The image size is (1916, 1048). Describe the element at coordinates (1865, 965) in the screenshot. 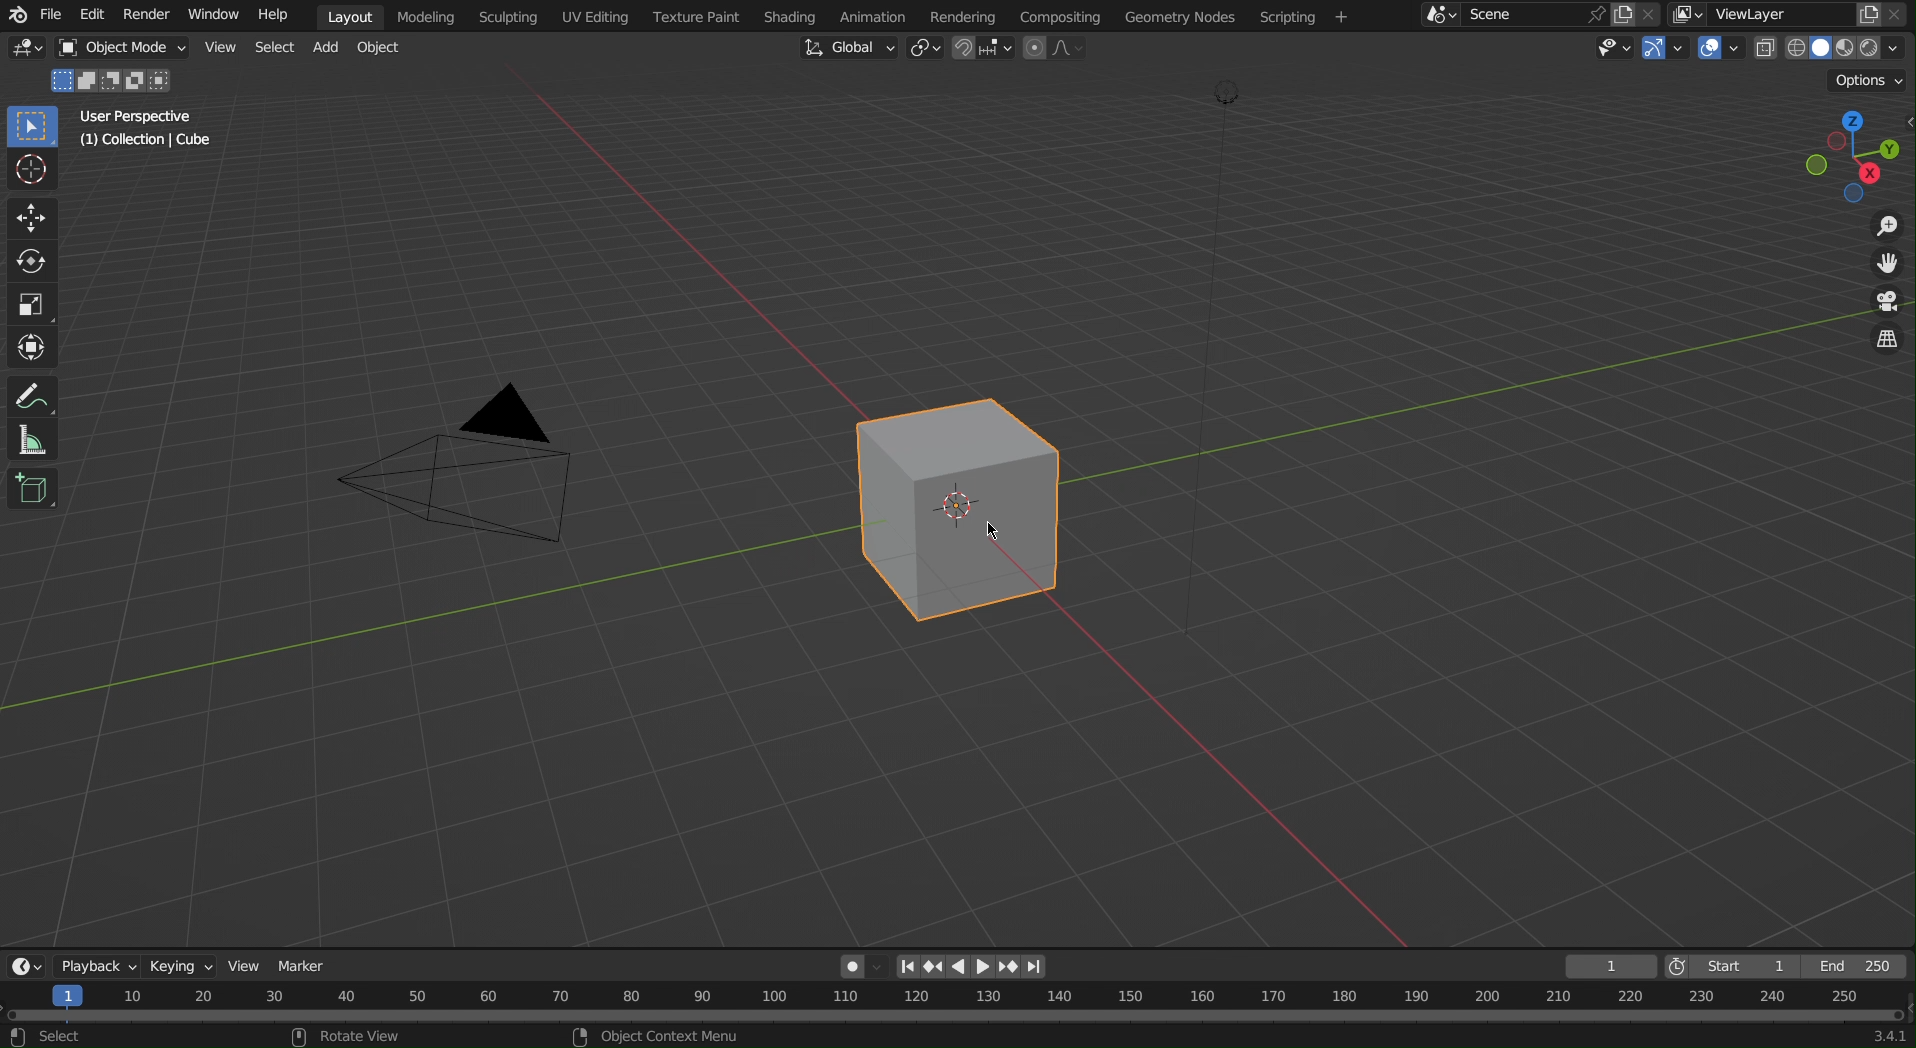

I see `End` at that location.